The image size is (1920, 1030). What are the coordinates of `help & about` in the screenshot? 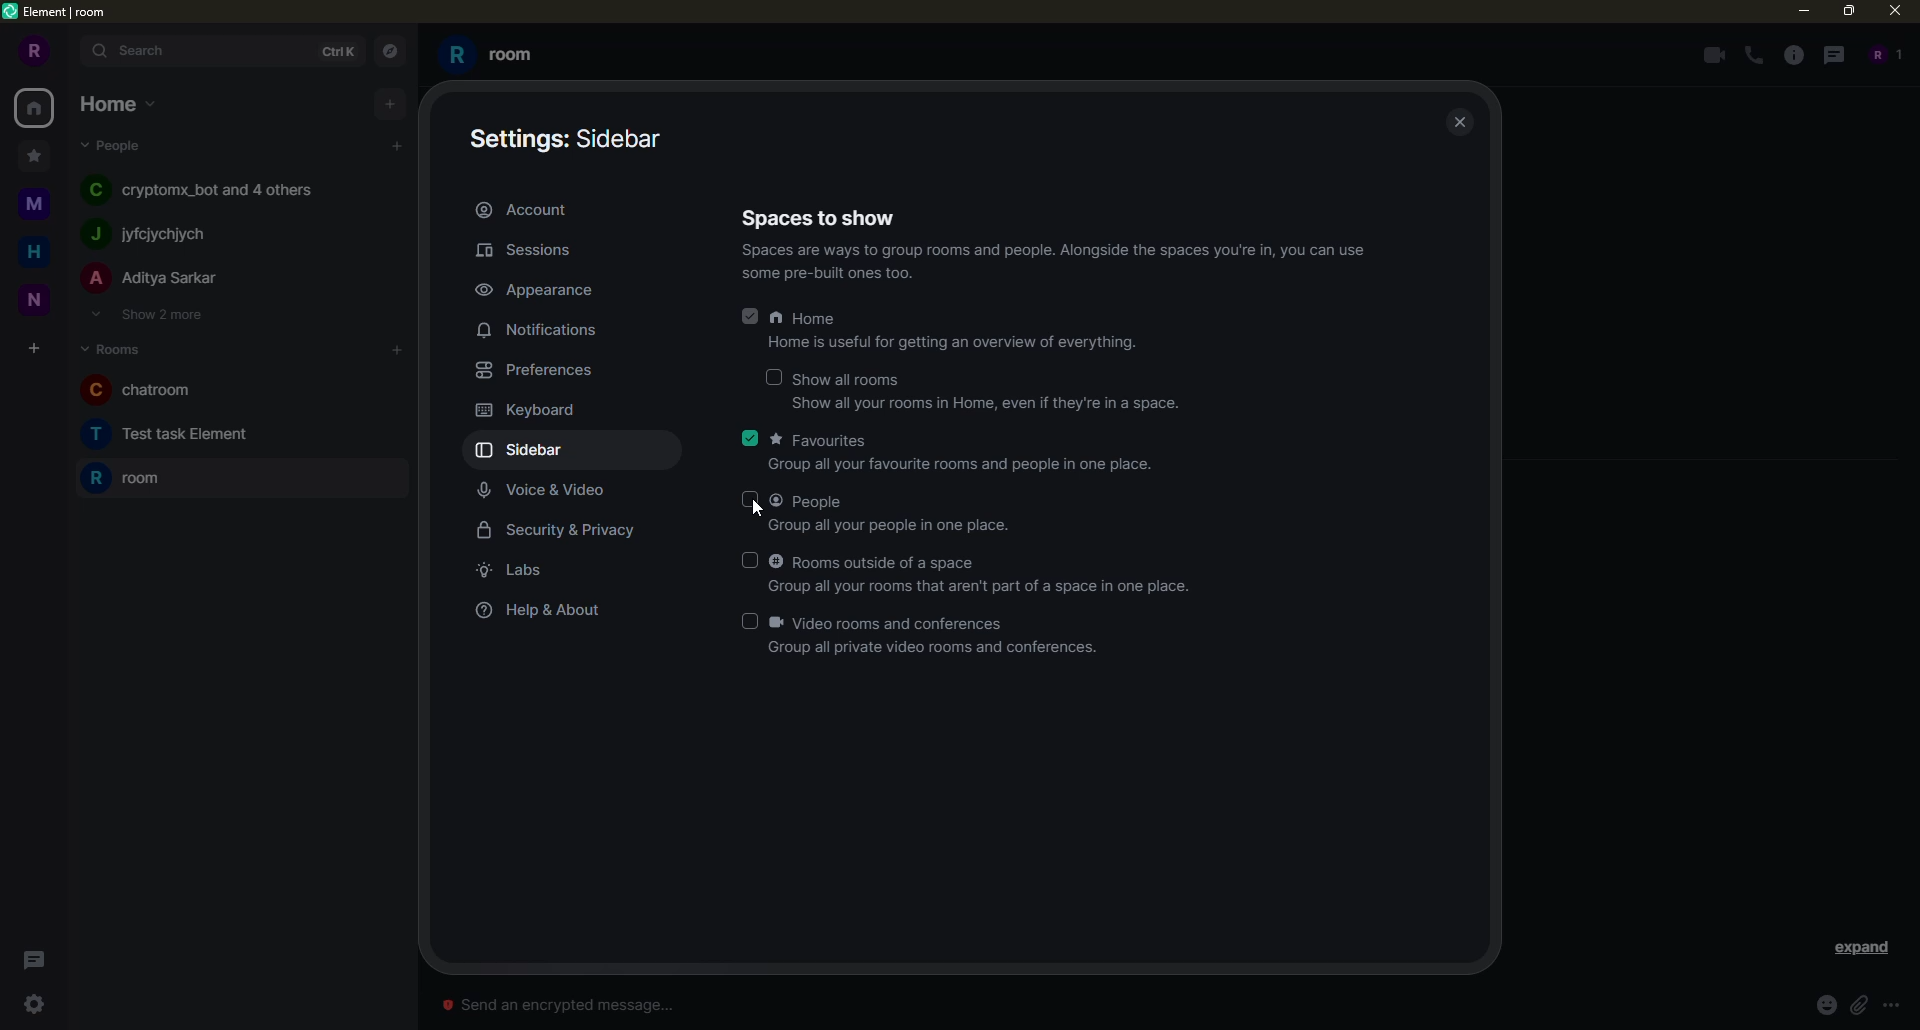 It's located at (537, 611).